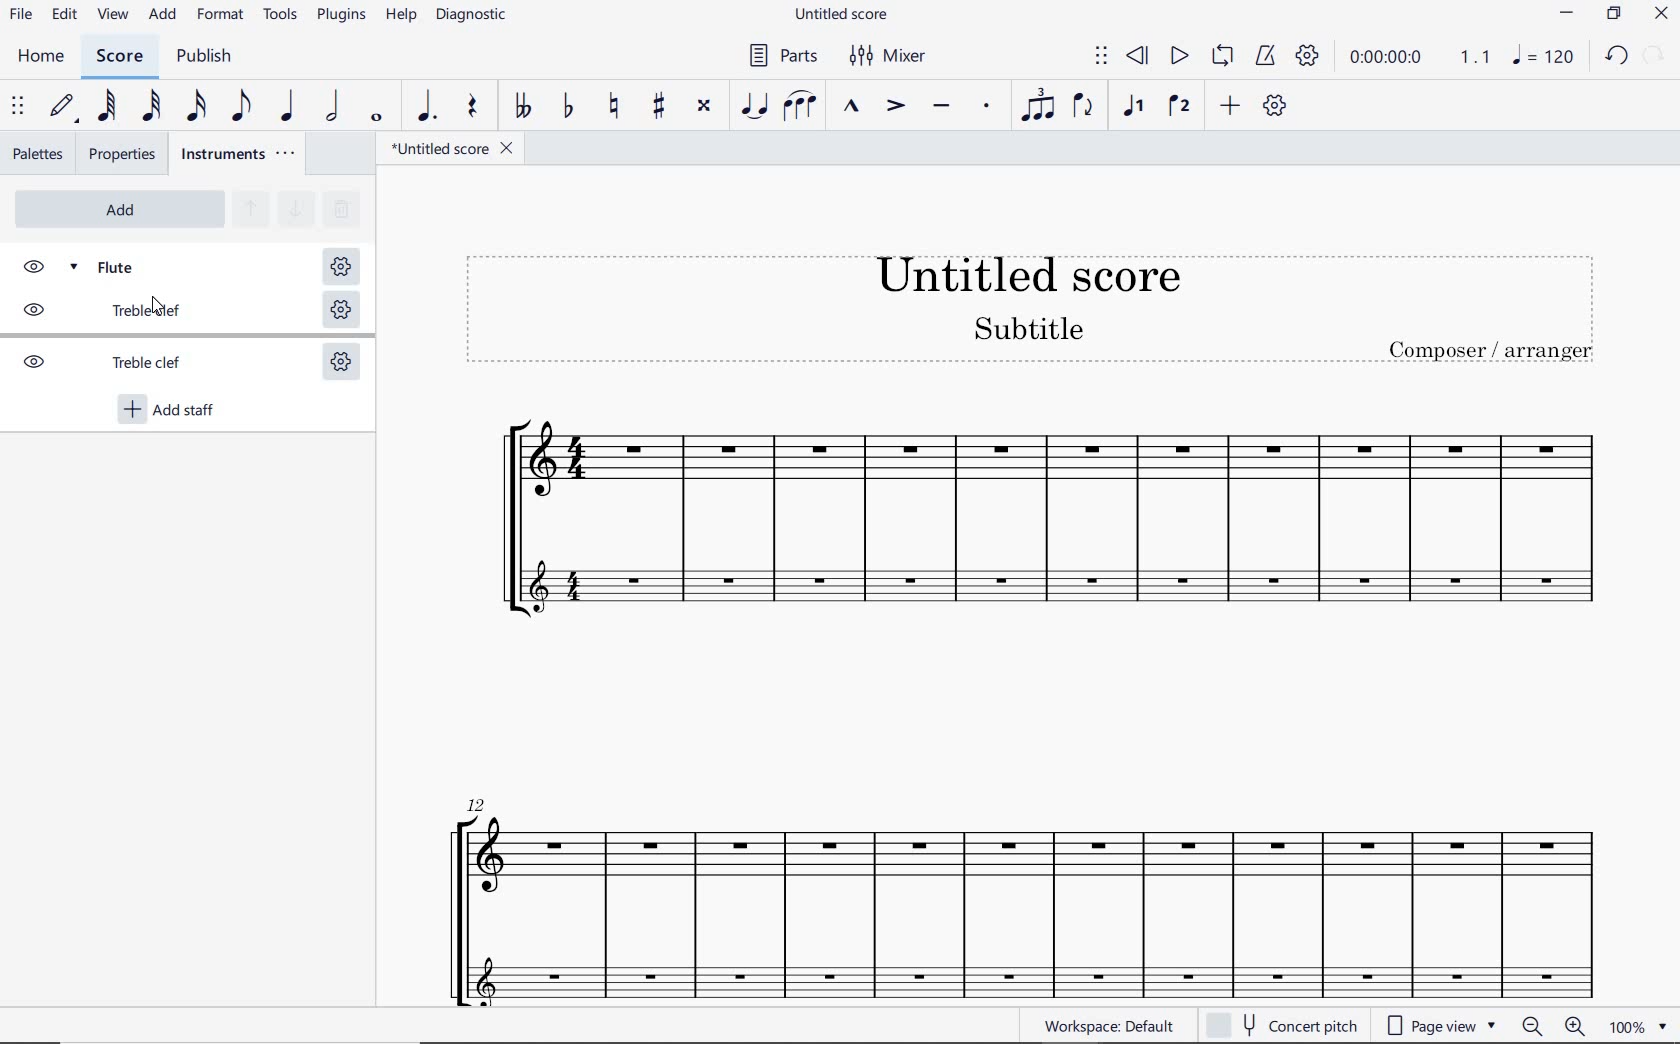 This screenshot has height=1044, width=1680. I want to click on minimize, so click(1566, 13).